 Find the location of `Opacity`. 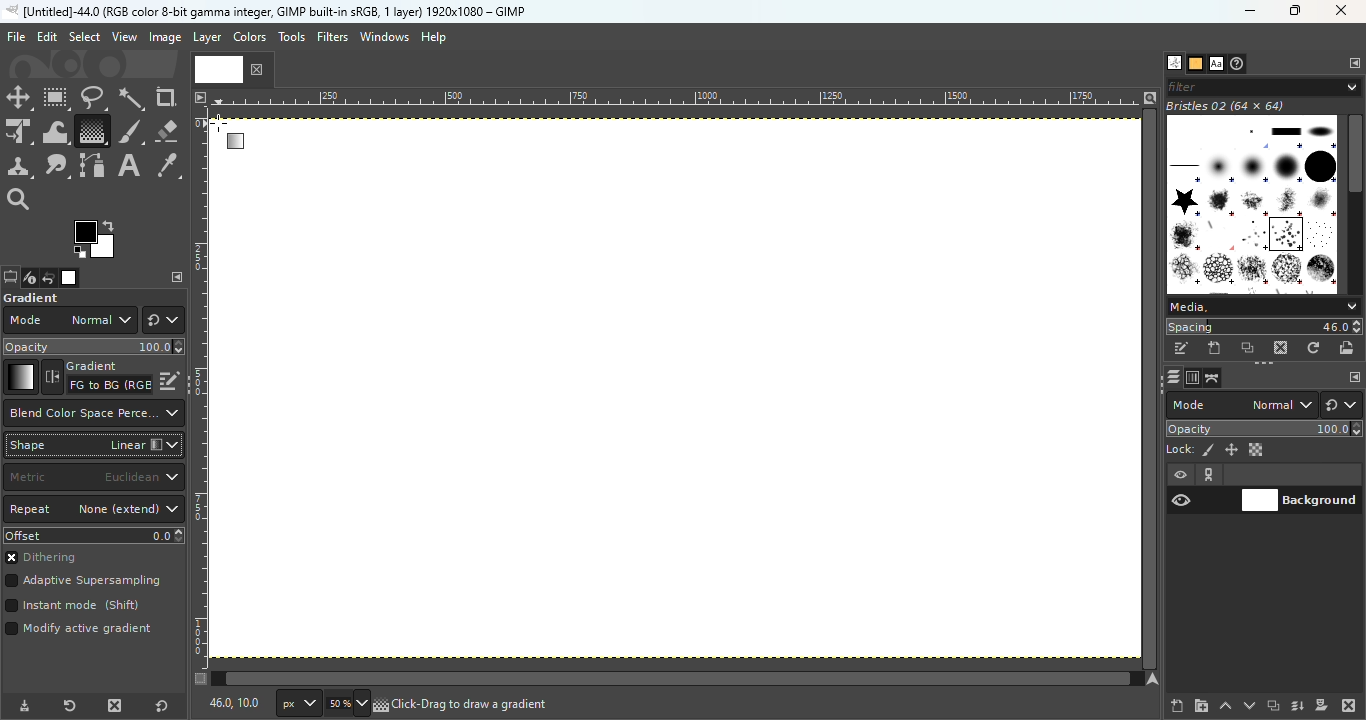

Opacity is located at coordinates (1266, 429).